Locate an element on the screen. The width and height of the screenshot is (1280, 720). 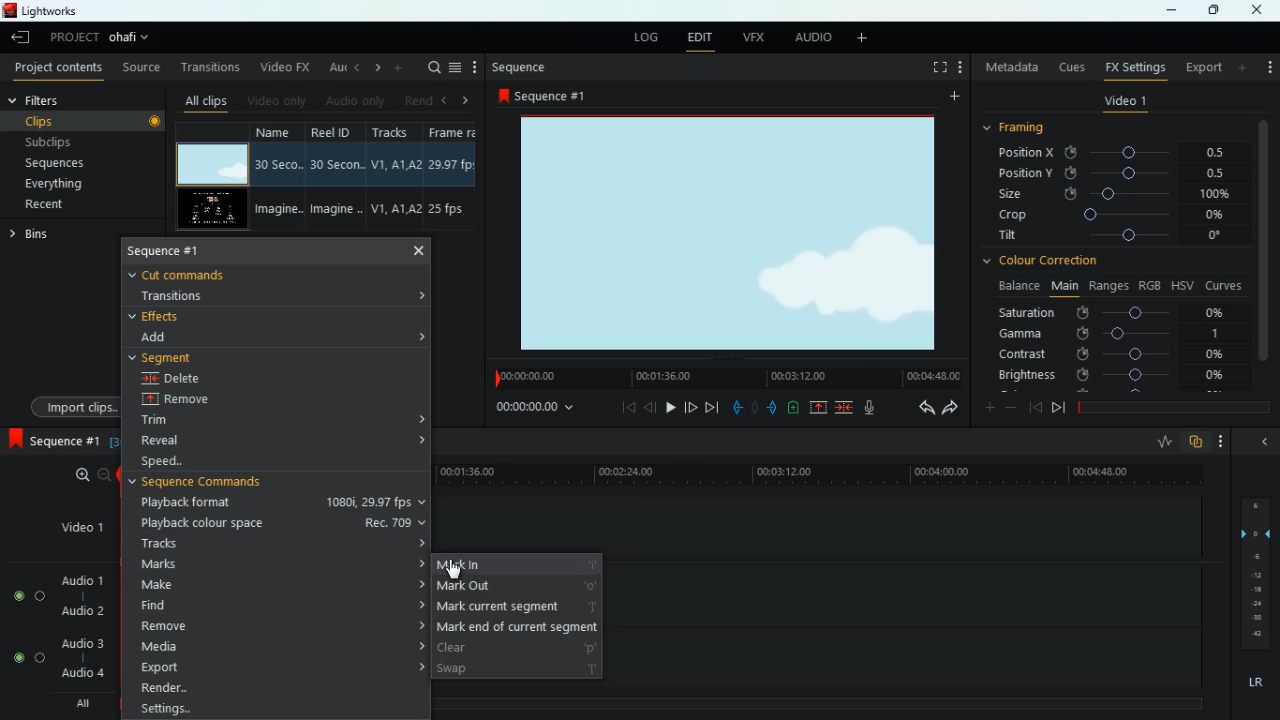
settings is located at coordinates (1268, 65).